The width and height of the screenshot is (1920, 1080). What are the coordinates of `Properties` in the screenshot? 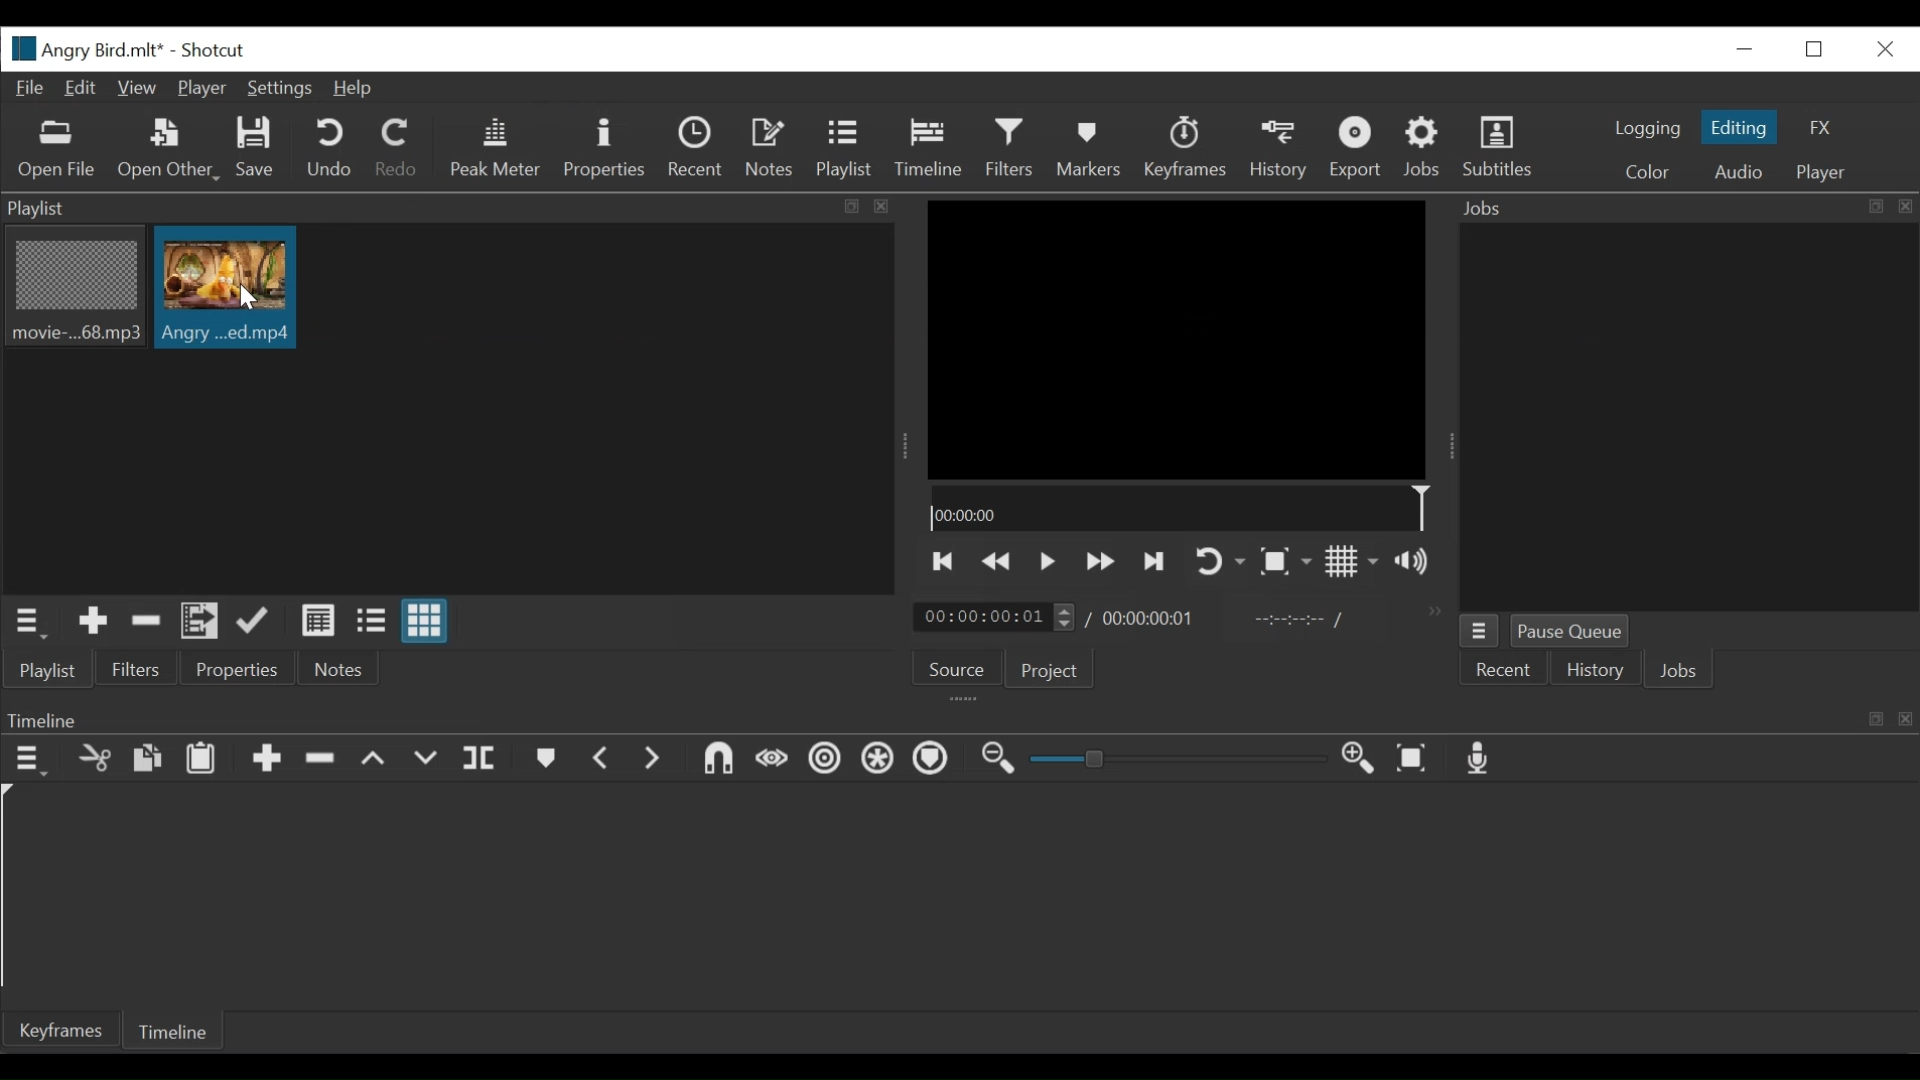 It's located at (235, 669).